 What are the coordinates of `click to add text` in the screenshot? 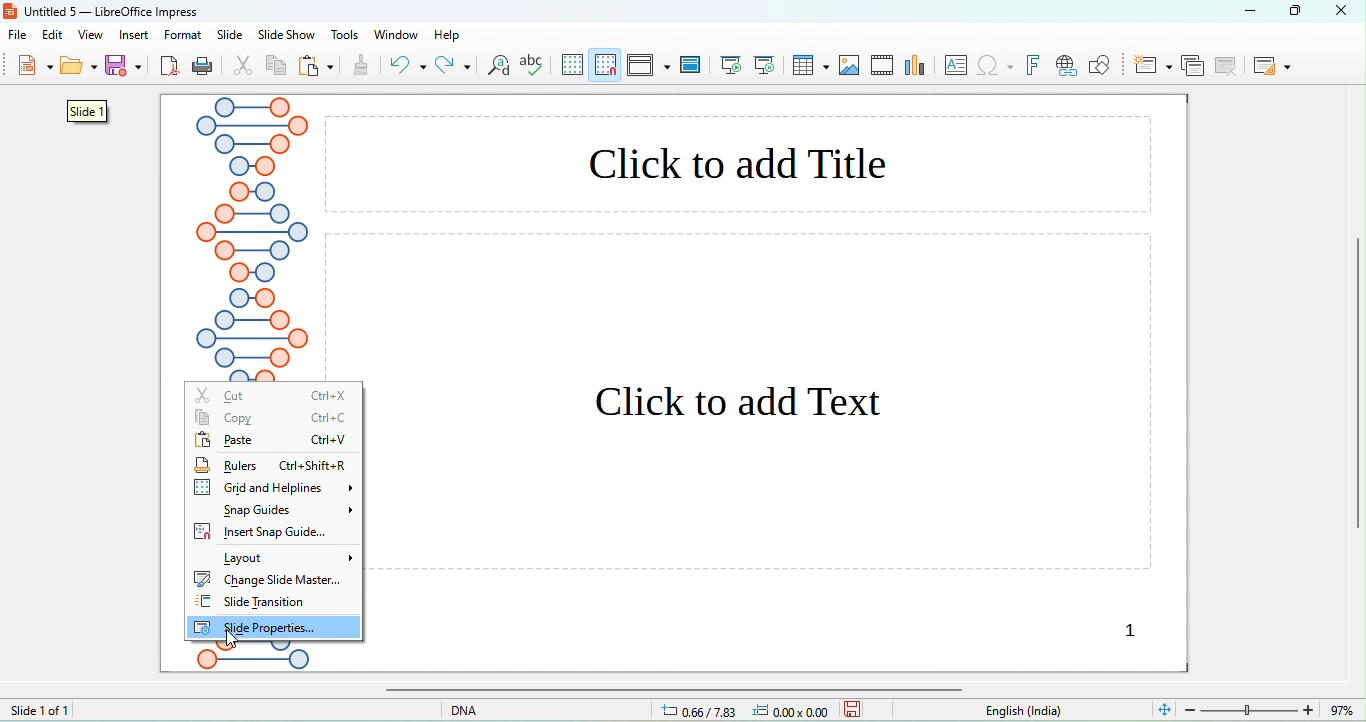 It's located at (768, 403).